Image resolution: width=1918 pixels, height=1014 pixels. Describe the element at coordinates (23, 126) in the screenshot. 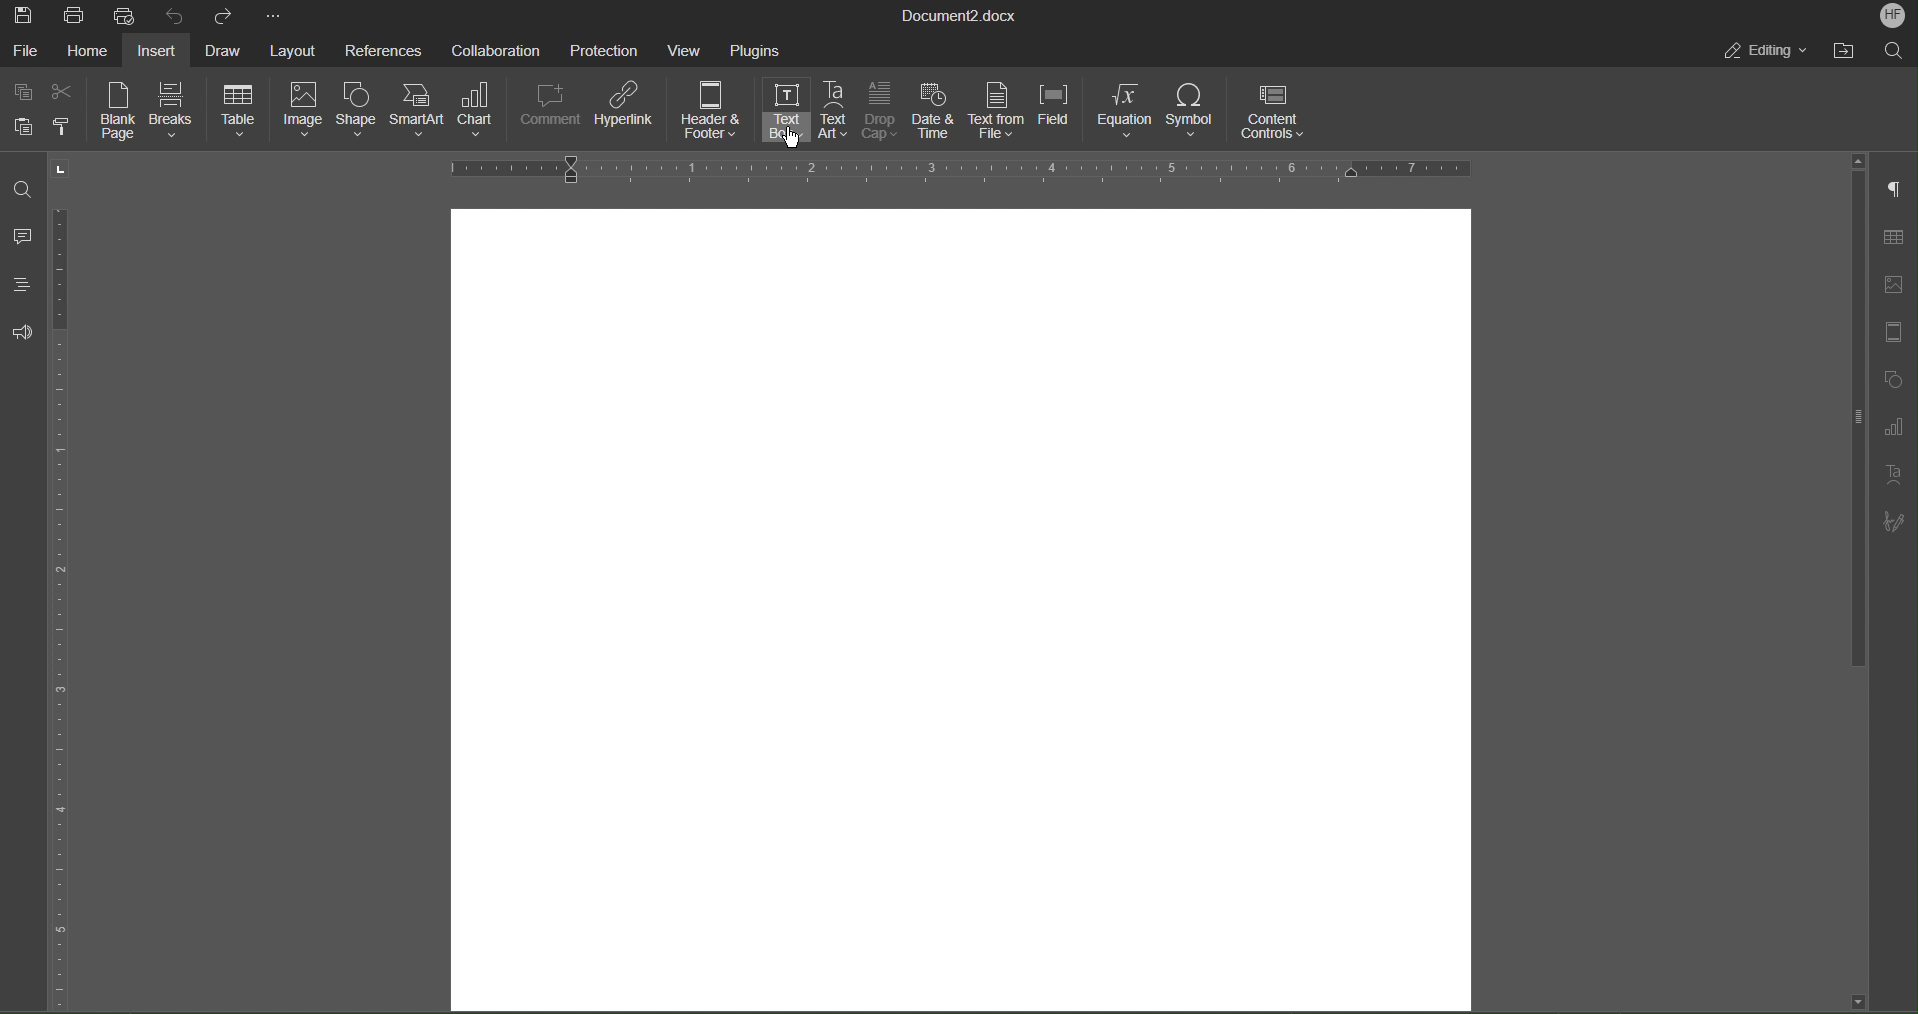

I see `Paste` at that location.